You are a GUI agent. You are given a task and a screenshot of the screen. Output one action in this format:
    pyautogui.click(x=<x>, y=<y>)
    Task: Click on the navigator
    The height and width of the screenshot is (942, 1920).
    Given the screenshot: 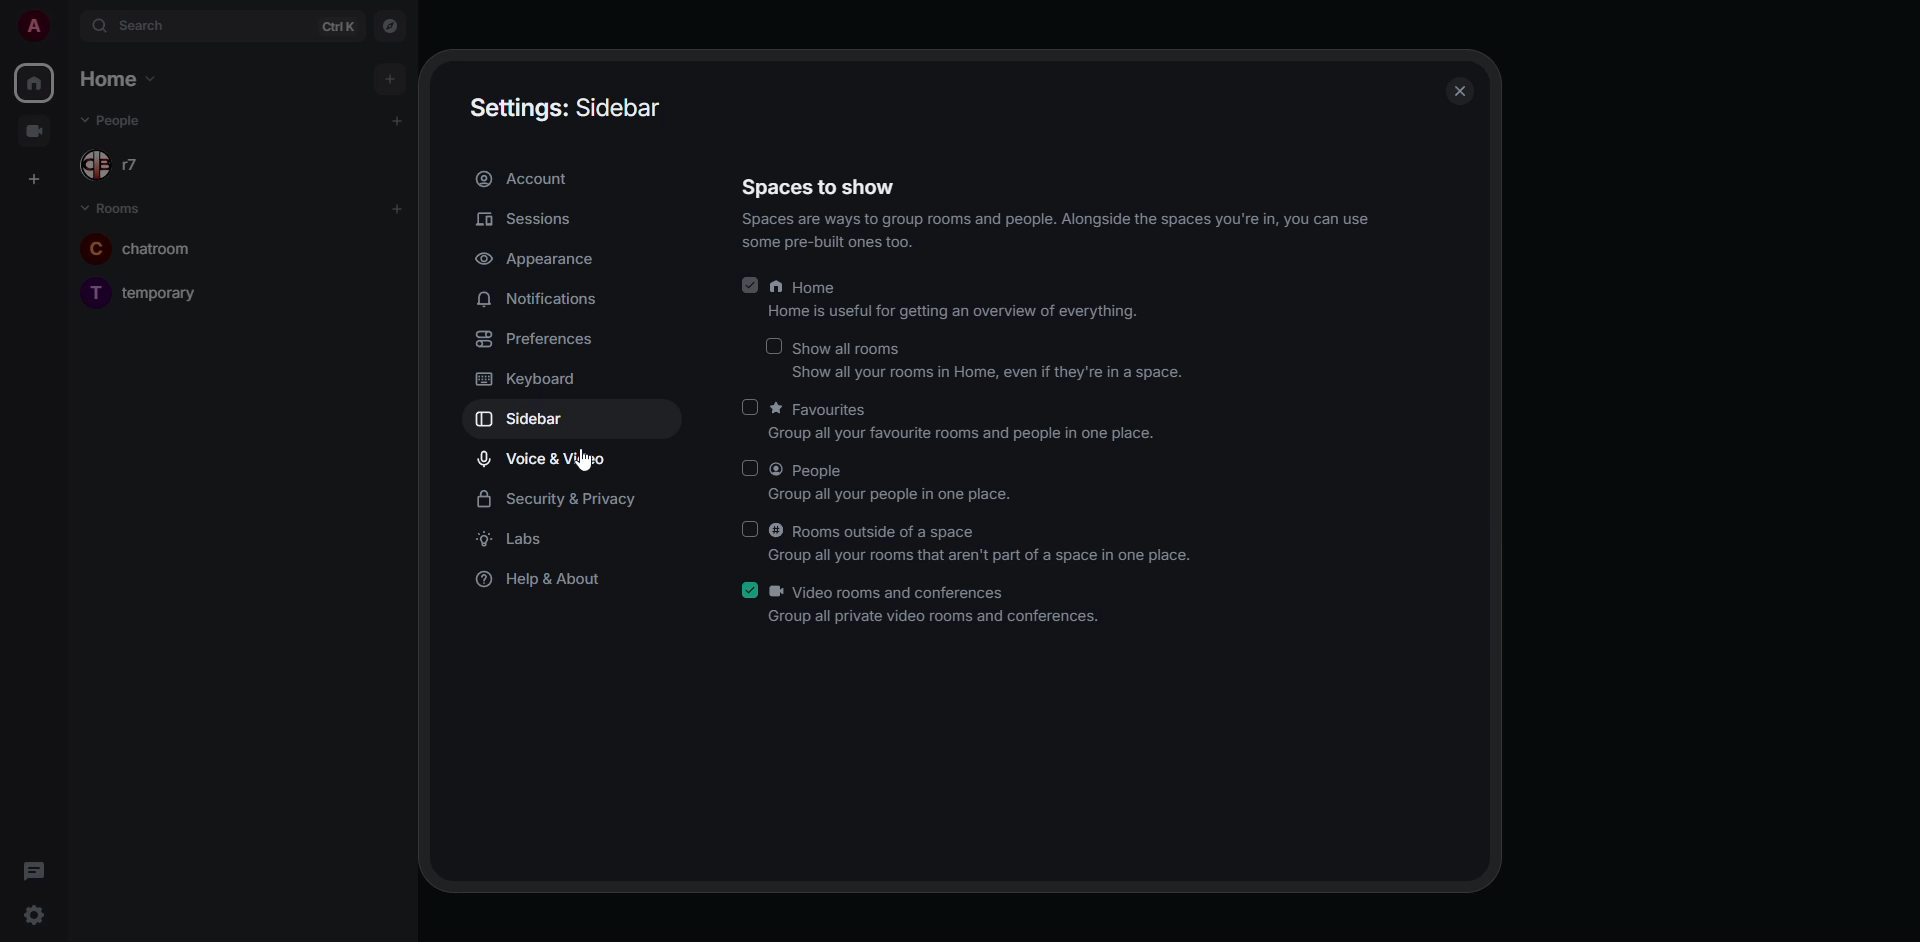 What is the action you would take?
    pyautogui.click(x=392, y=24)
    